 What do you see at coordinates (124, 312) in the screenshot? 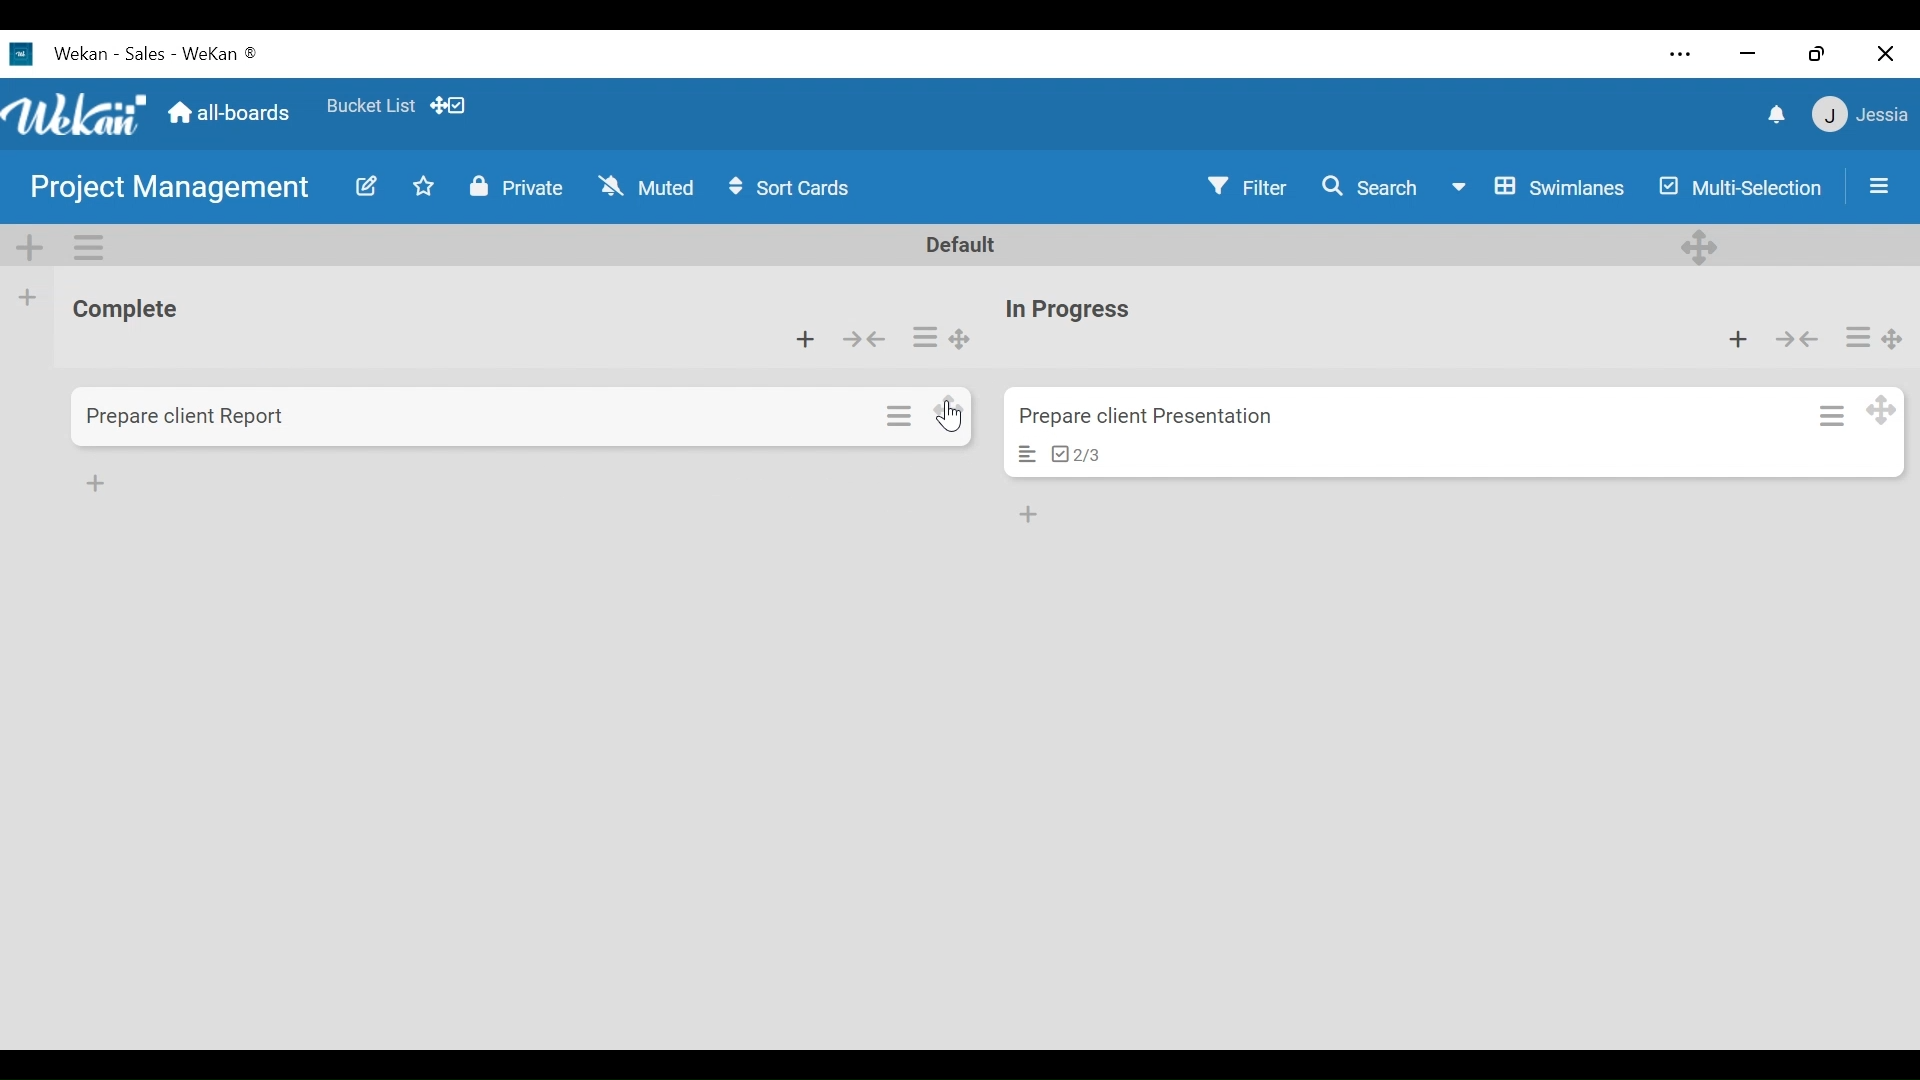
I see `List name` at bounding box center [124, 312].